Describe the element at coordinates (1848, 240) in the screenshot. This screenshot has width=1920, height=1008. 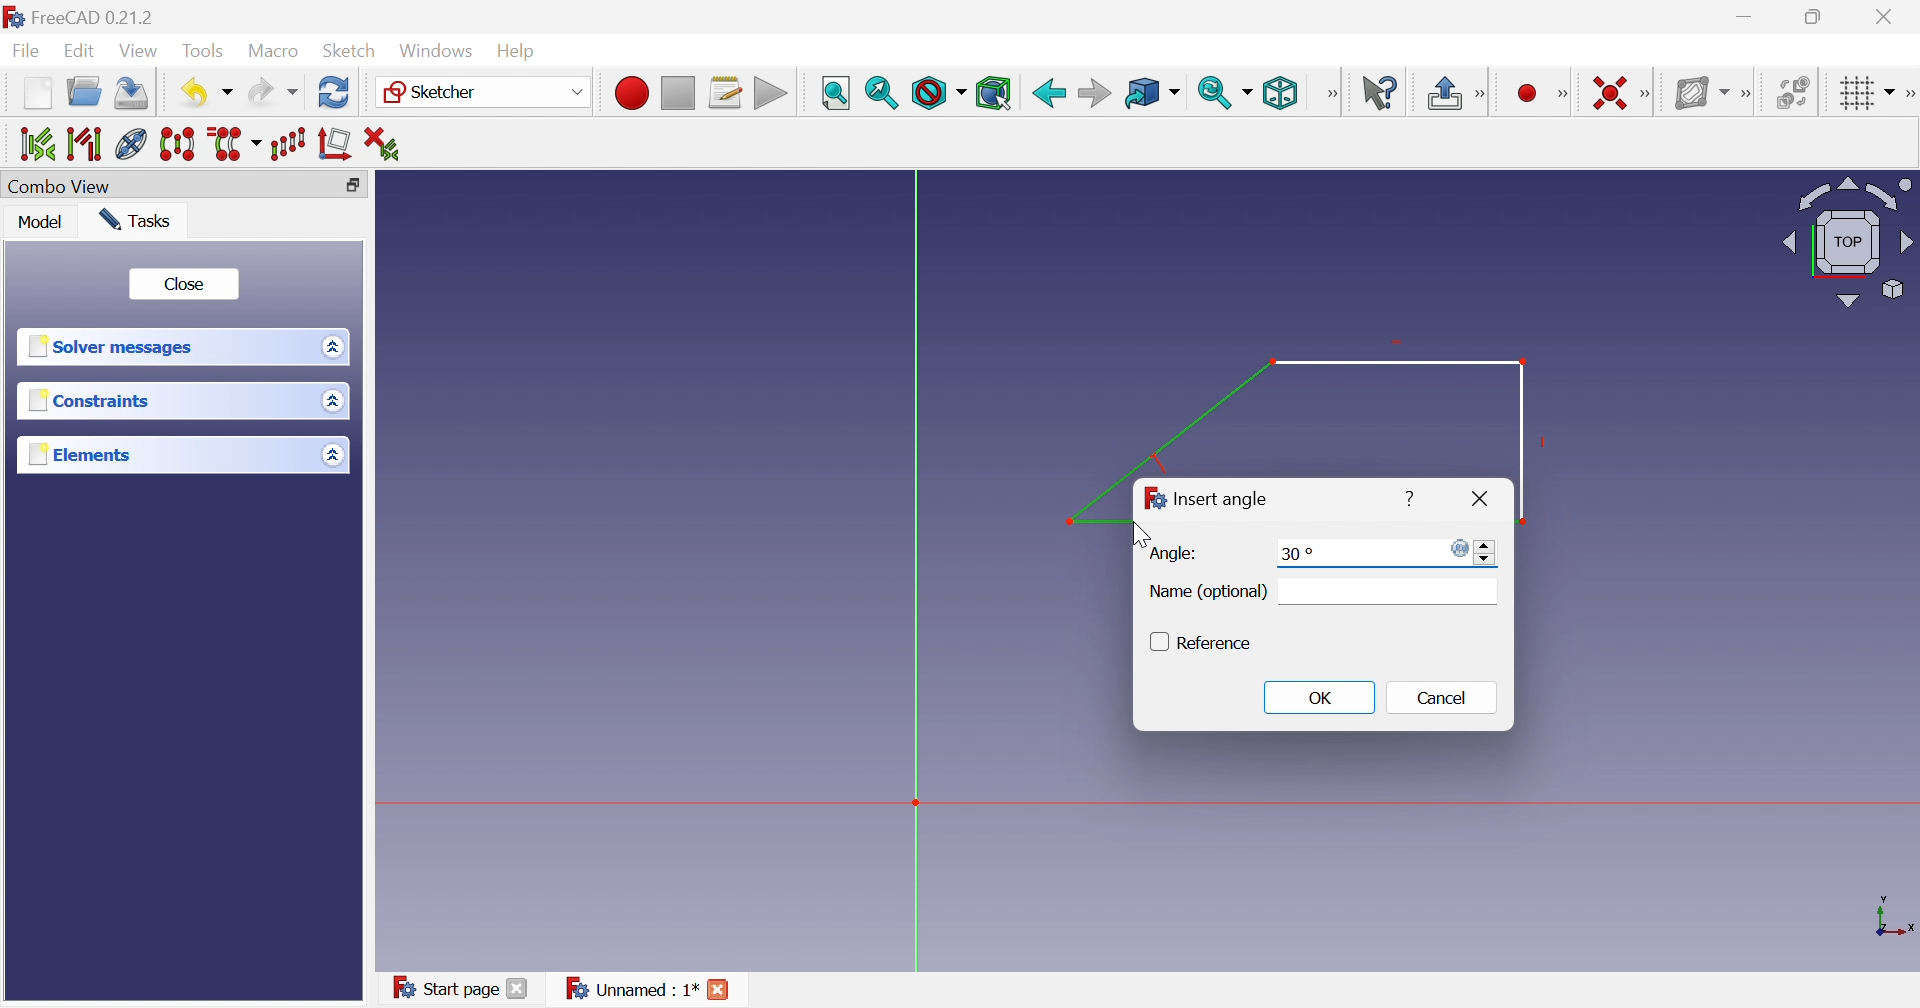
I see `Viewing angle` at that location.